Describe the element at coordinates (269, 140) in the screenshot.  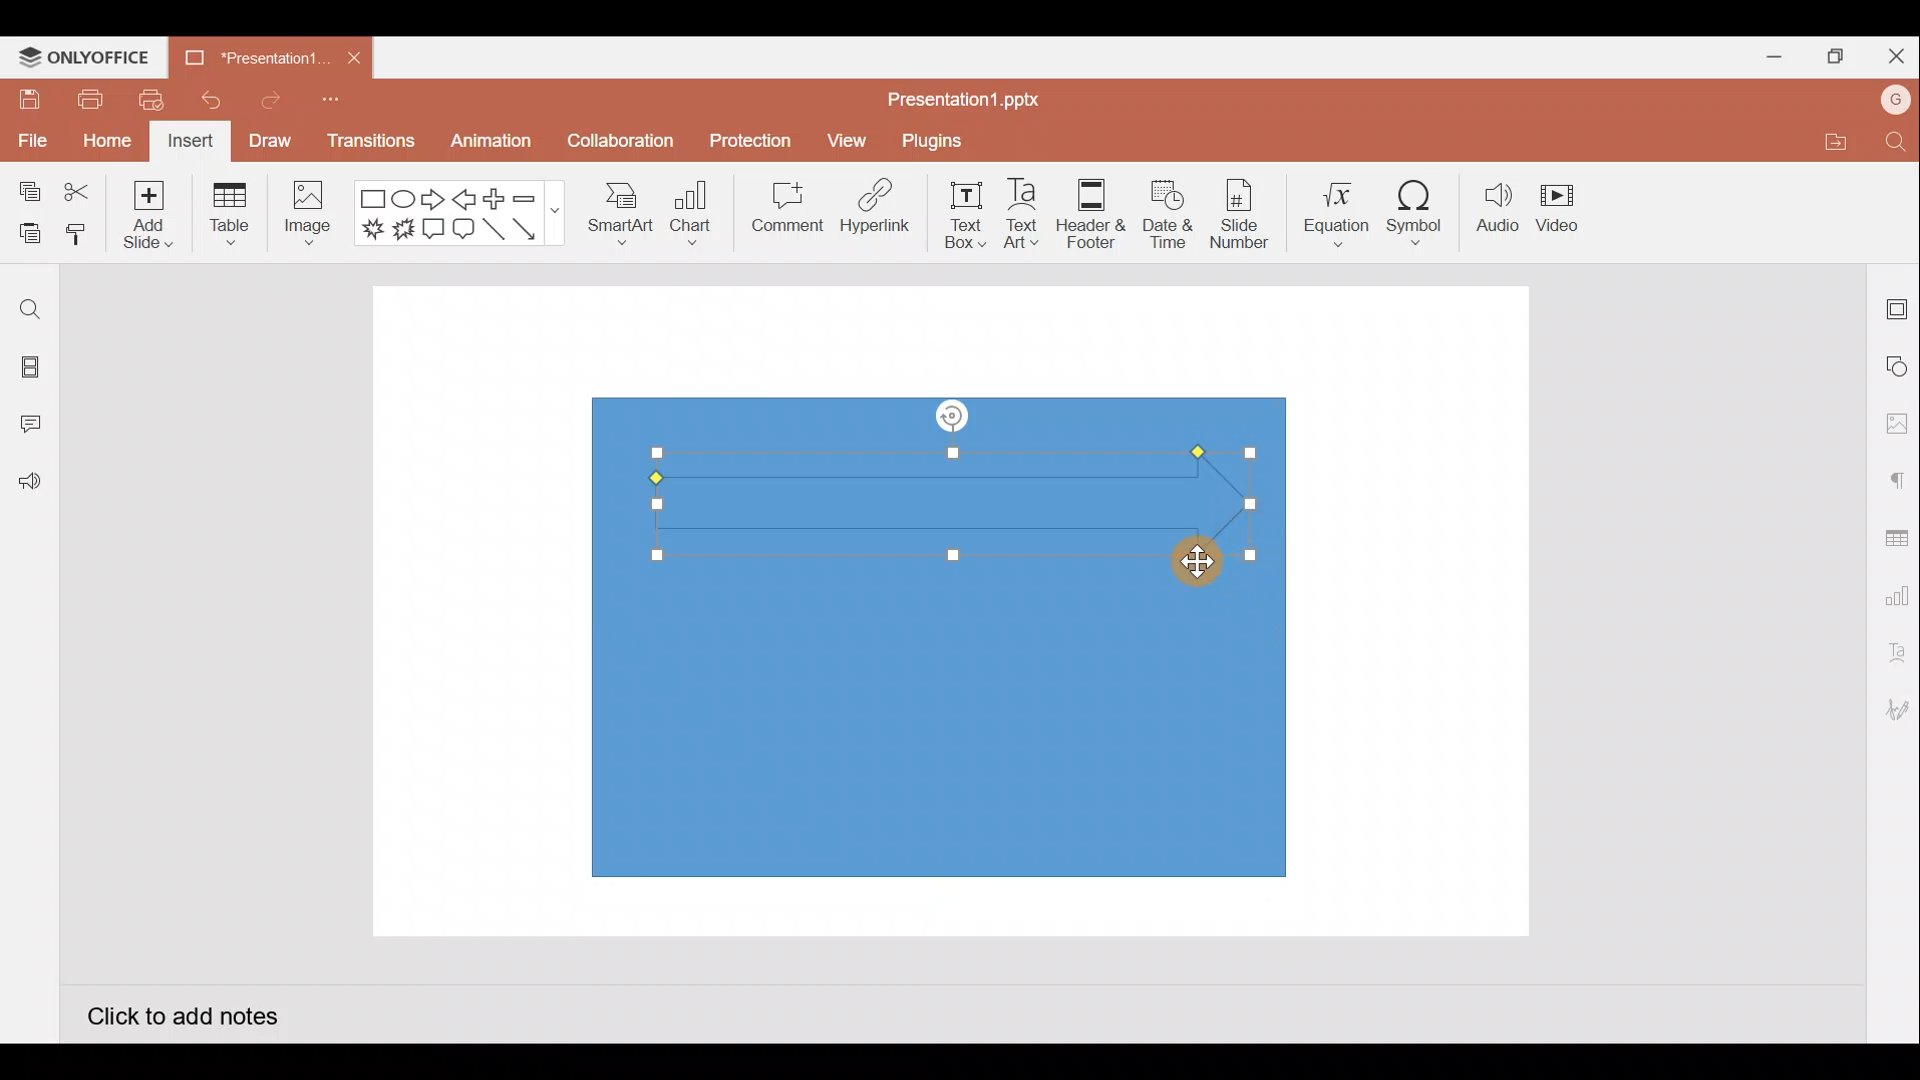
I see `Draw` at that location.